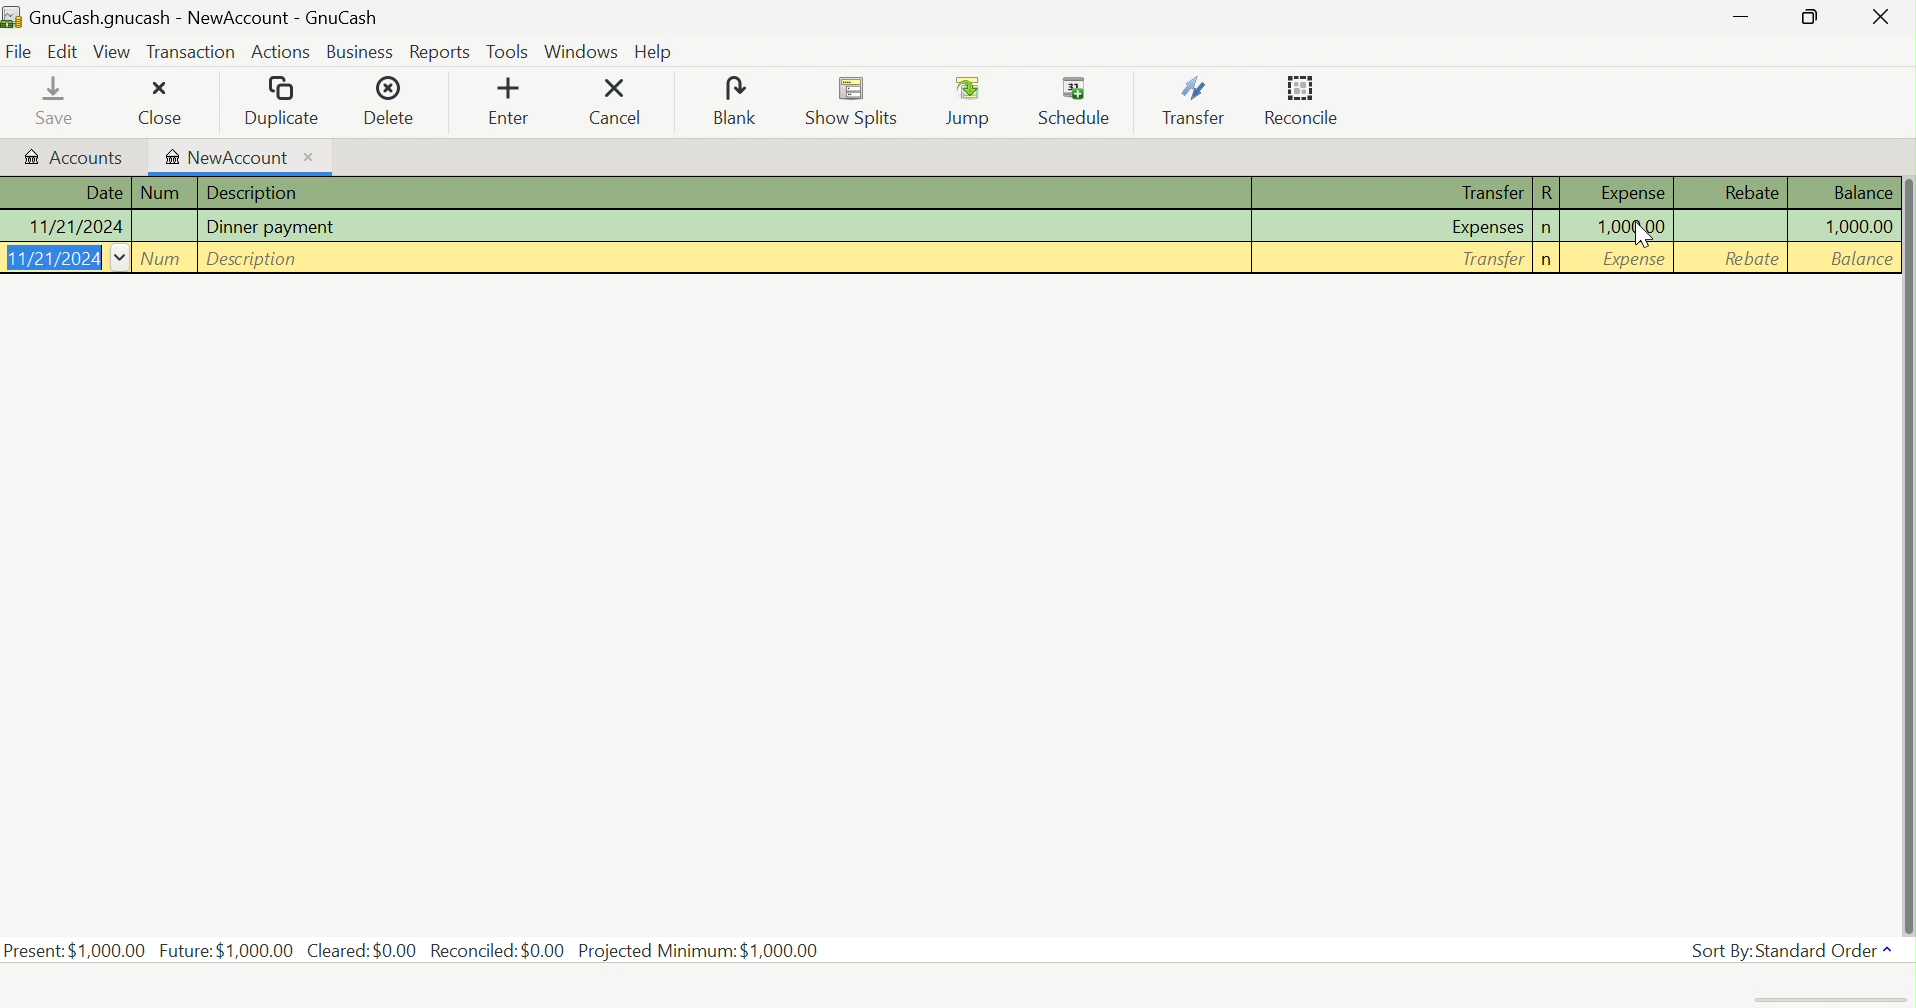 This screenshot has width=1916, height=1008. I want to click on Reports, so click(440, 53).